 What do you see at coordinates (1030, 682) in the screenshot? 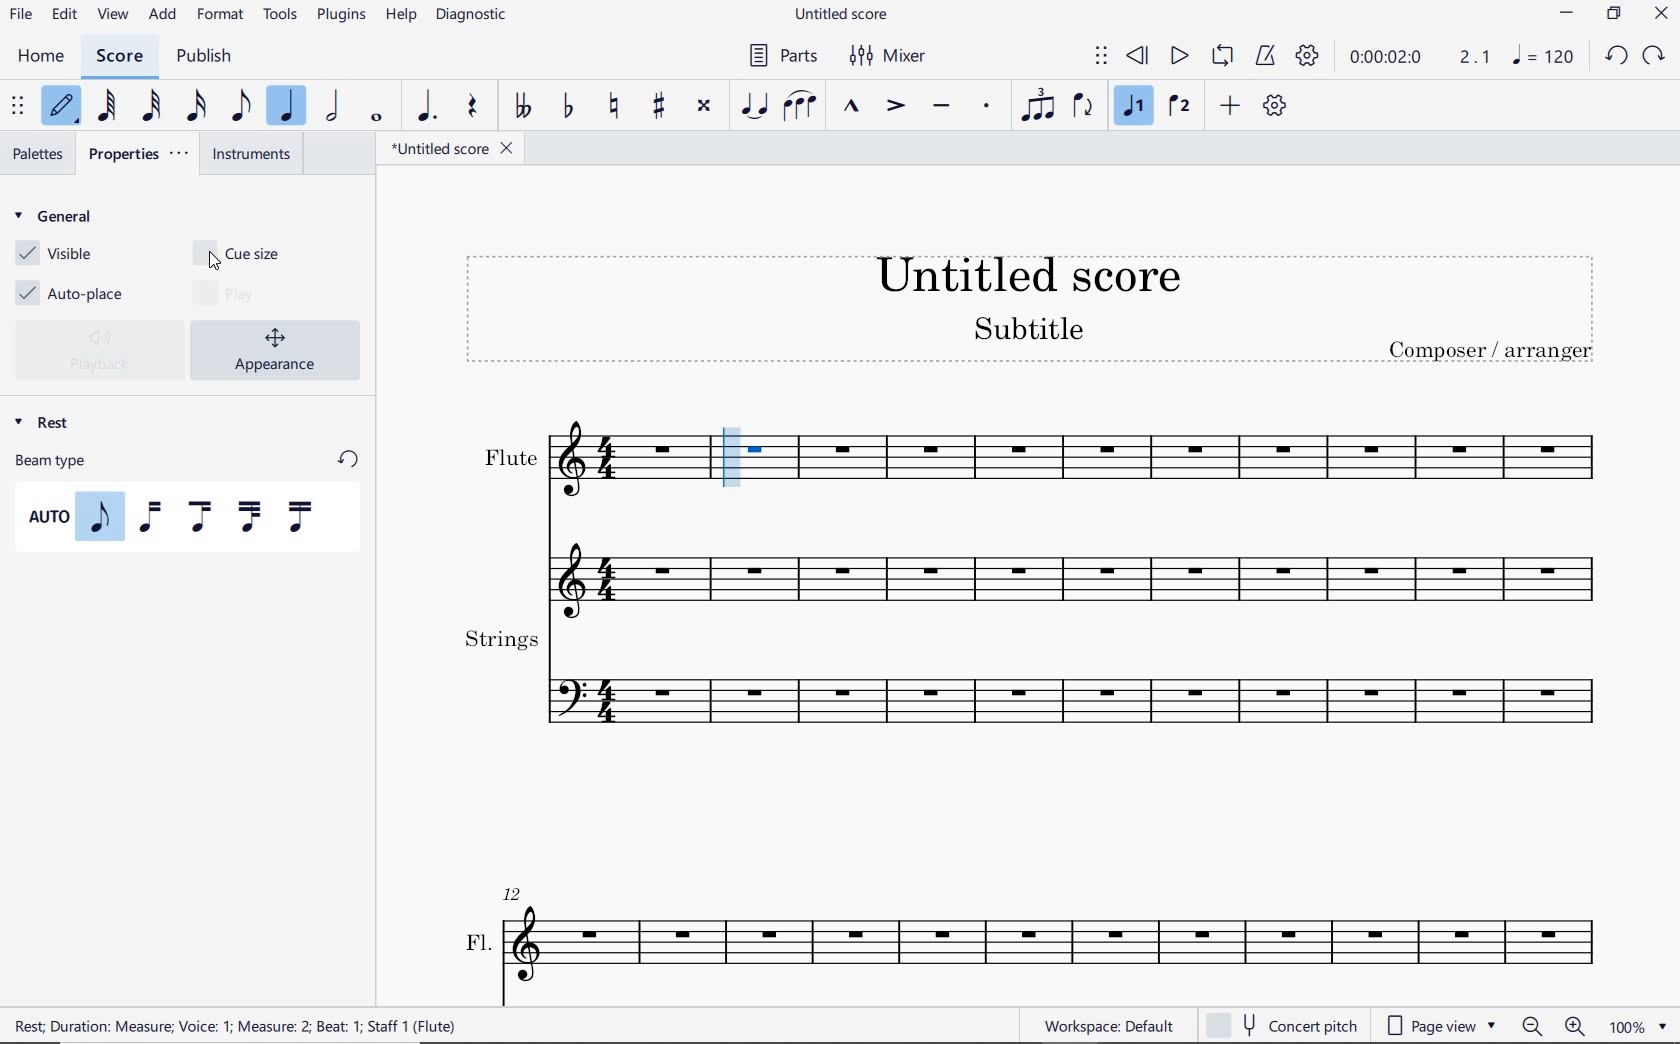
I see `strings` at bounding box center [1030, 682].